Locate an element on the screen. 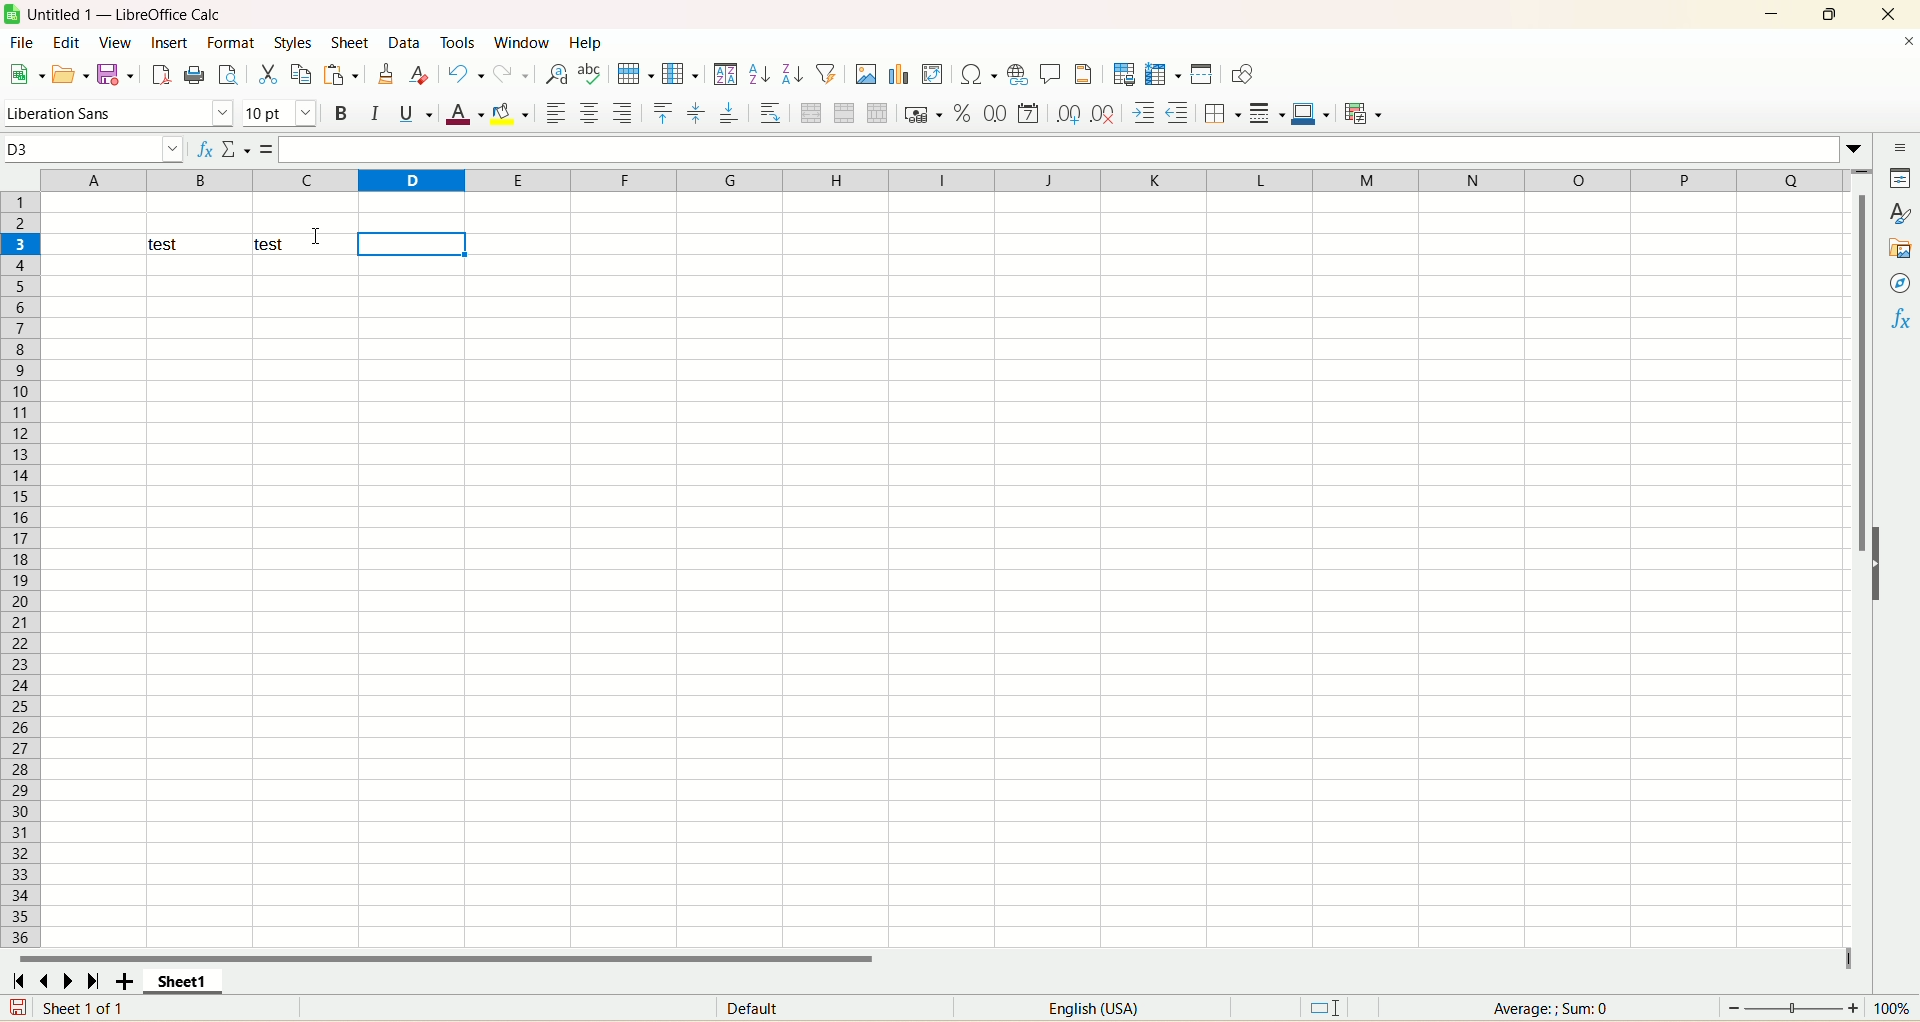  functions is located at coordinates (1898, 319).